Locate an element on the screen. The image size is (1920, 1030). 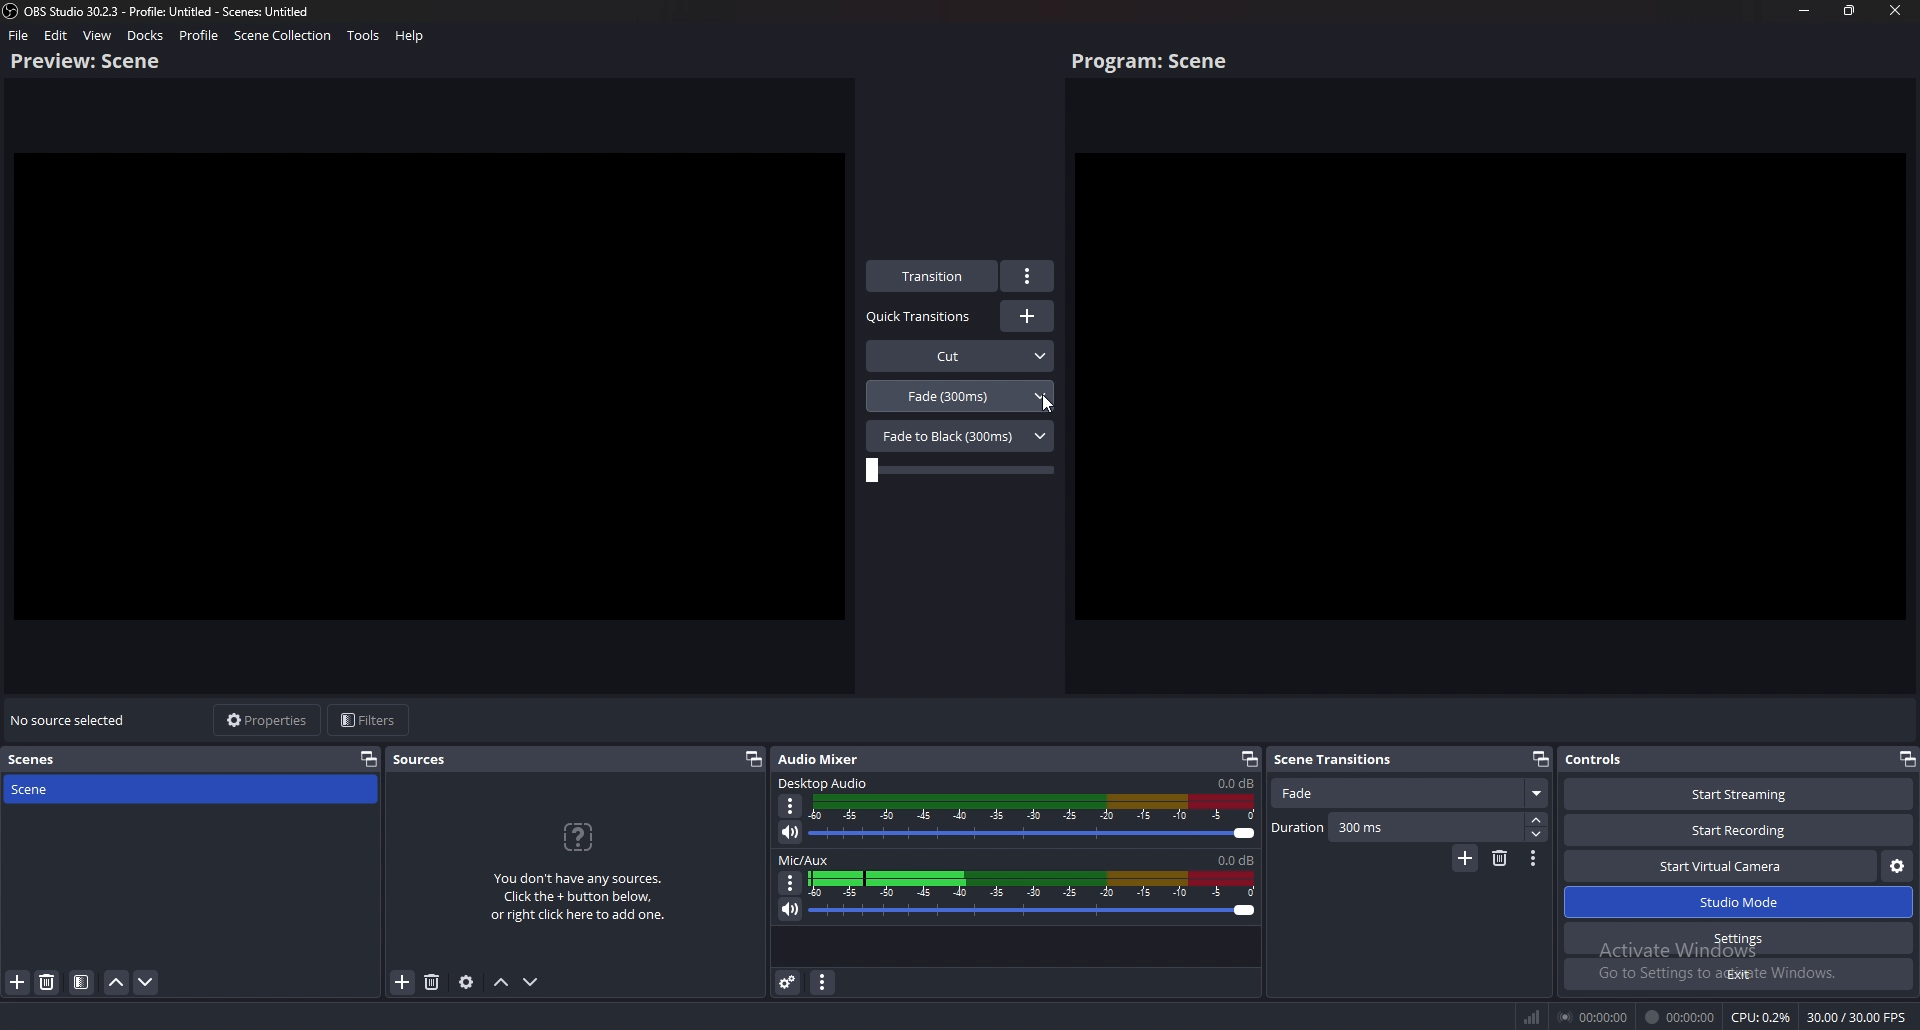
Pop out is located at coordinates (1540, 758).